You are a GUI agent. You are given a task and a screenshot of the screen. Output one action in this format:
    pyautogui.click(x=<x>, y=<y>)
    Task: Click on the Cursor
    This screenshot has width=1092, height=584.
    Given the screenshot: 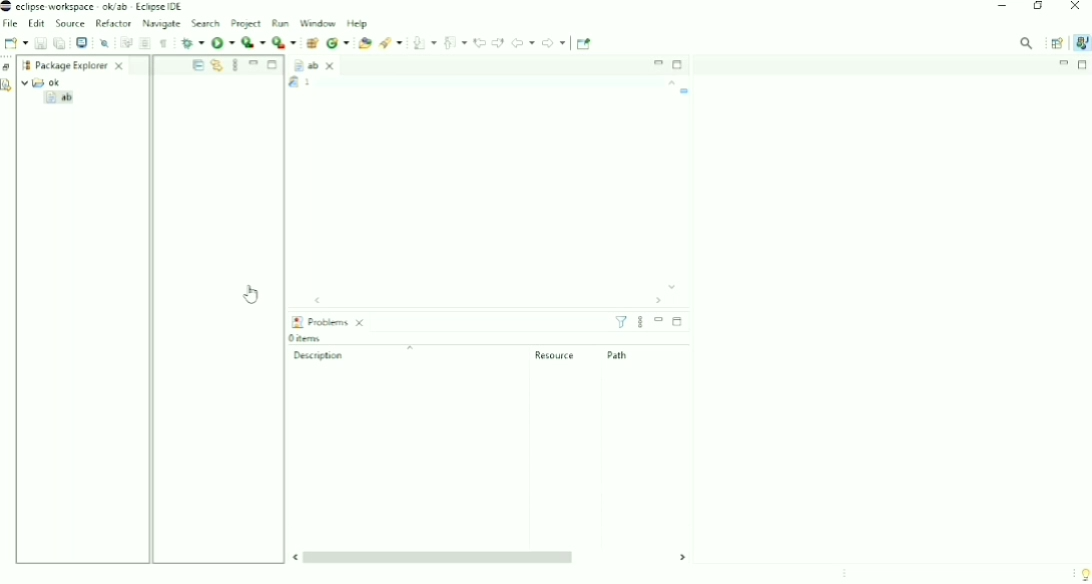 What is the action you would take?
    pyautogui.click(x=251, y=296)
    